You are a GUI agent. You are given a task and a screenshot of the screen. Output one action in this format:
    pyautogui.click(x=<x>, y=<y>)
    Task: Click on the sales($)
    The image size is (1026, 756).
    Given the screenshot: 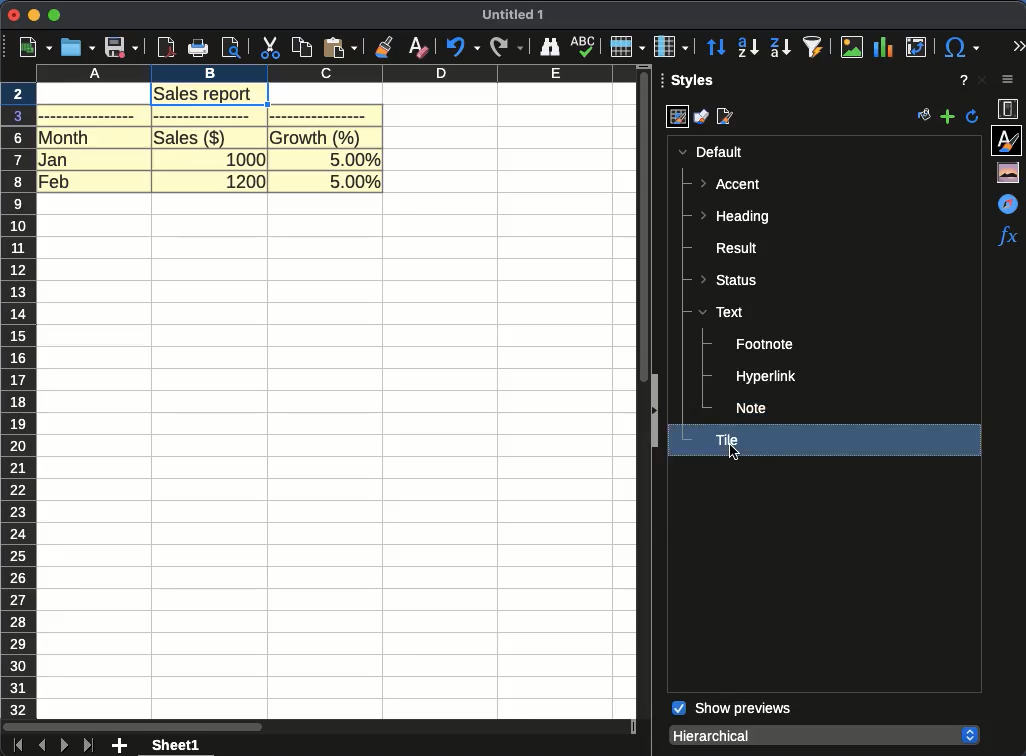 What is the action you would take?
    pyautogui.click(x=190, y=137)
    